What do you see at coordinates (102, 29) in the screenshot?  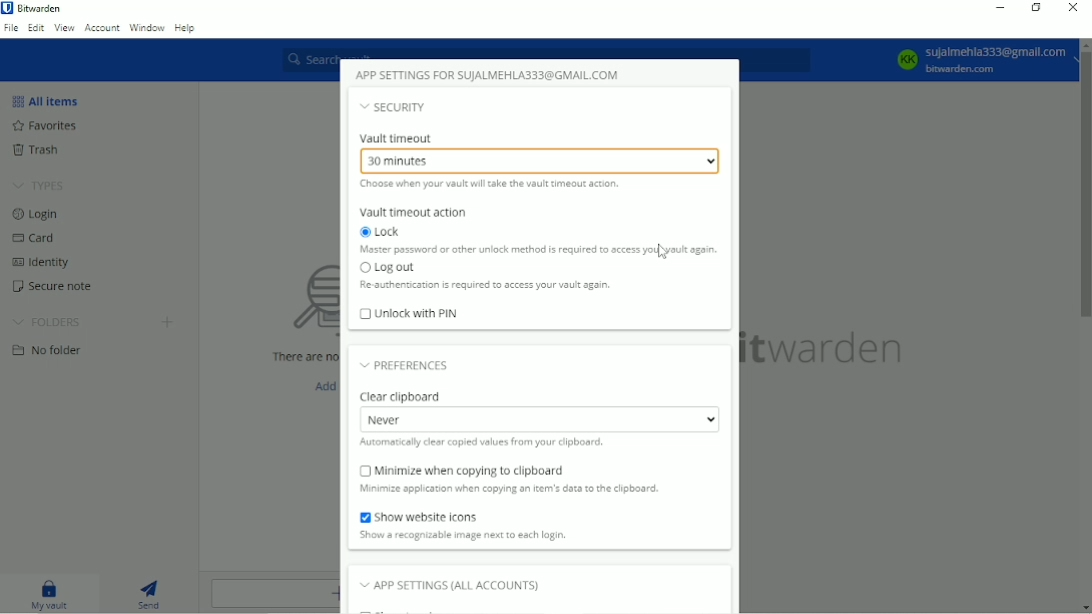 I see `Account` at bounding box center [102, 29].